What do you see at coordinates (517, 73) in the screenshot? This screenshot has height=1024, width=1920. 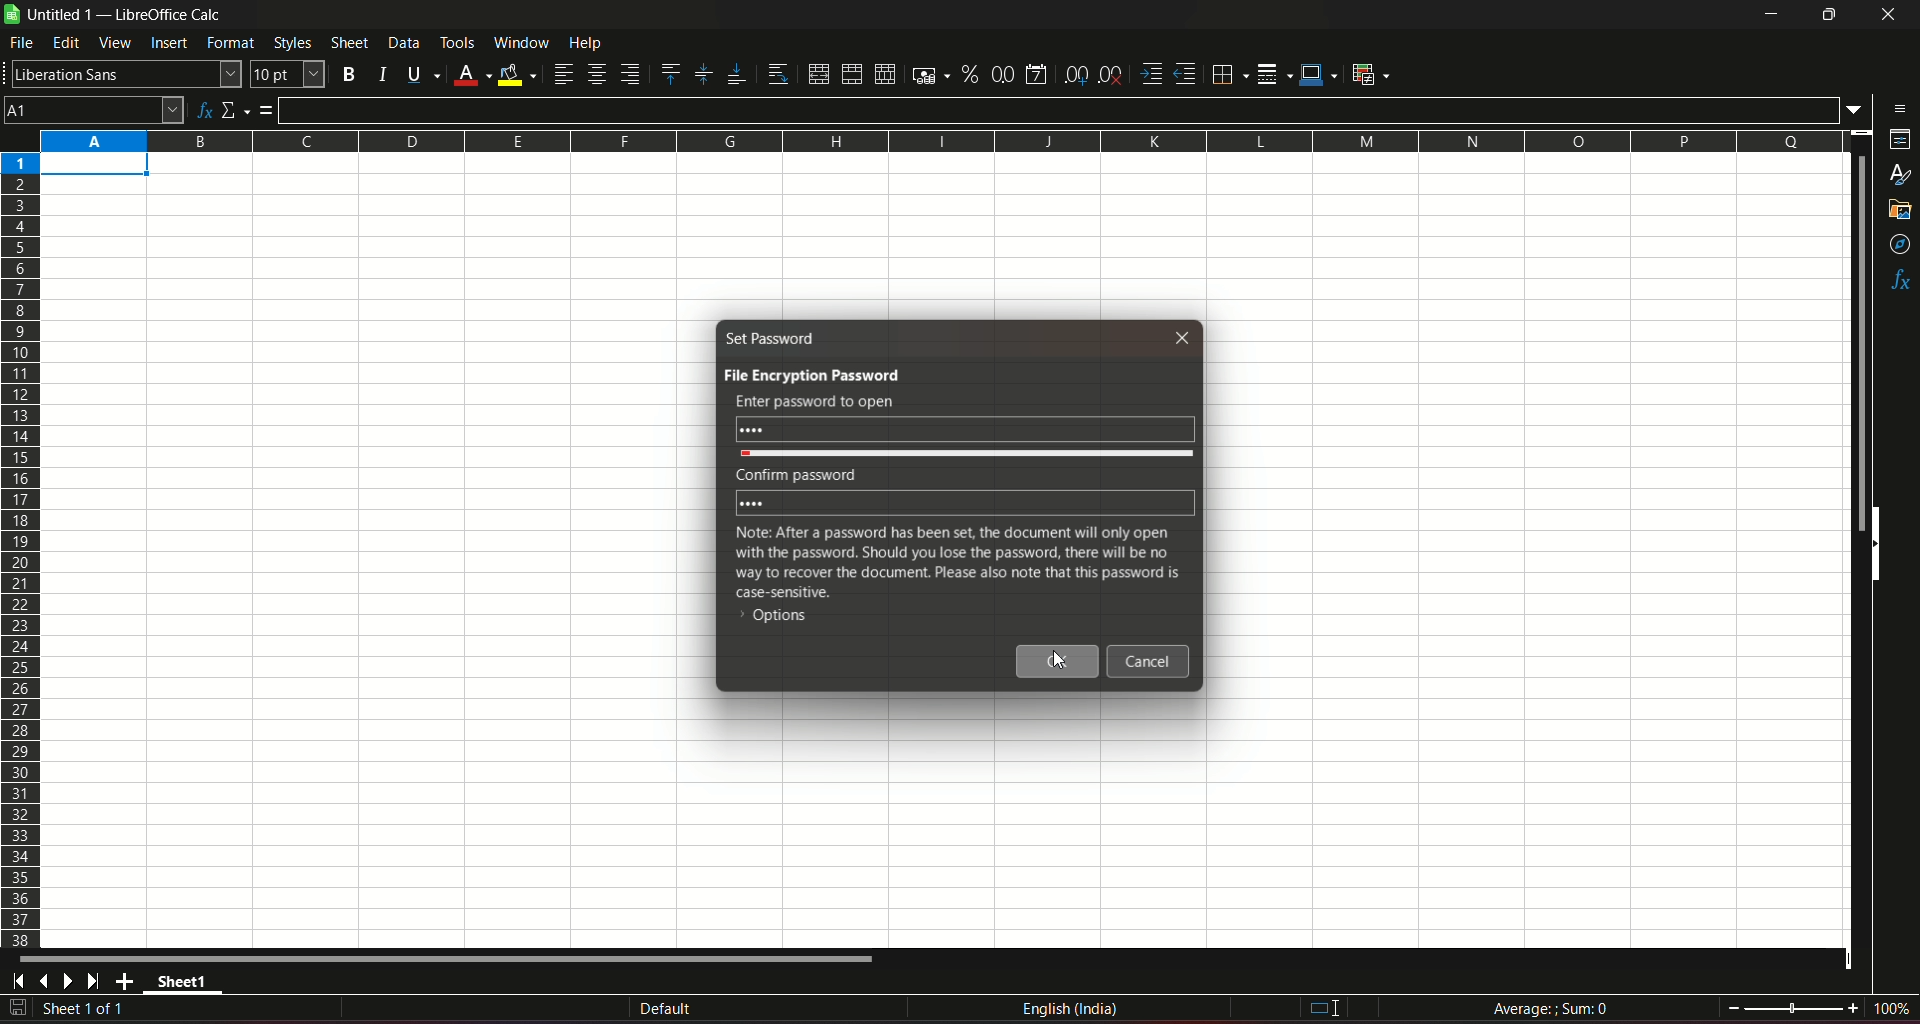 I see `background color` at bounding box center [517, 73].